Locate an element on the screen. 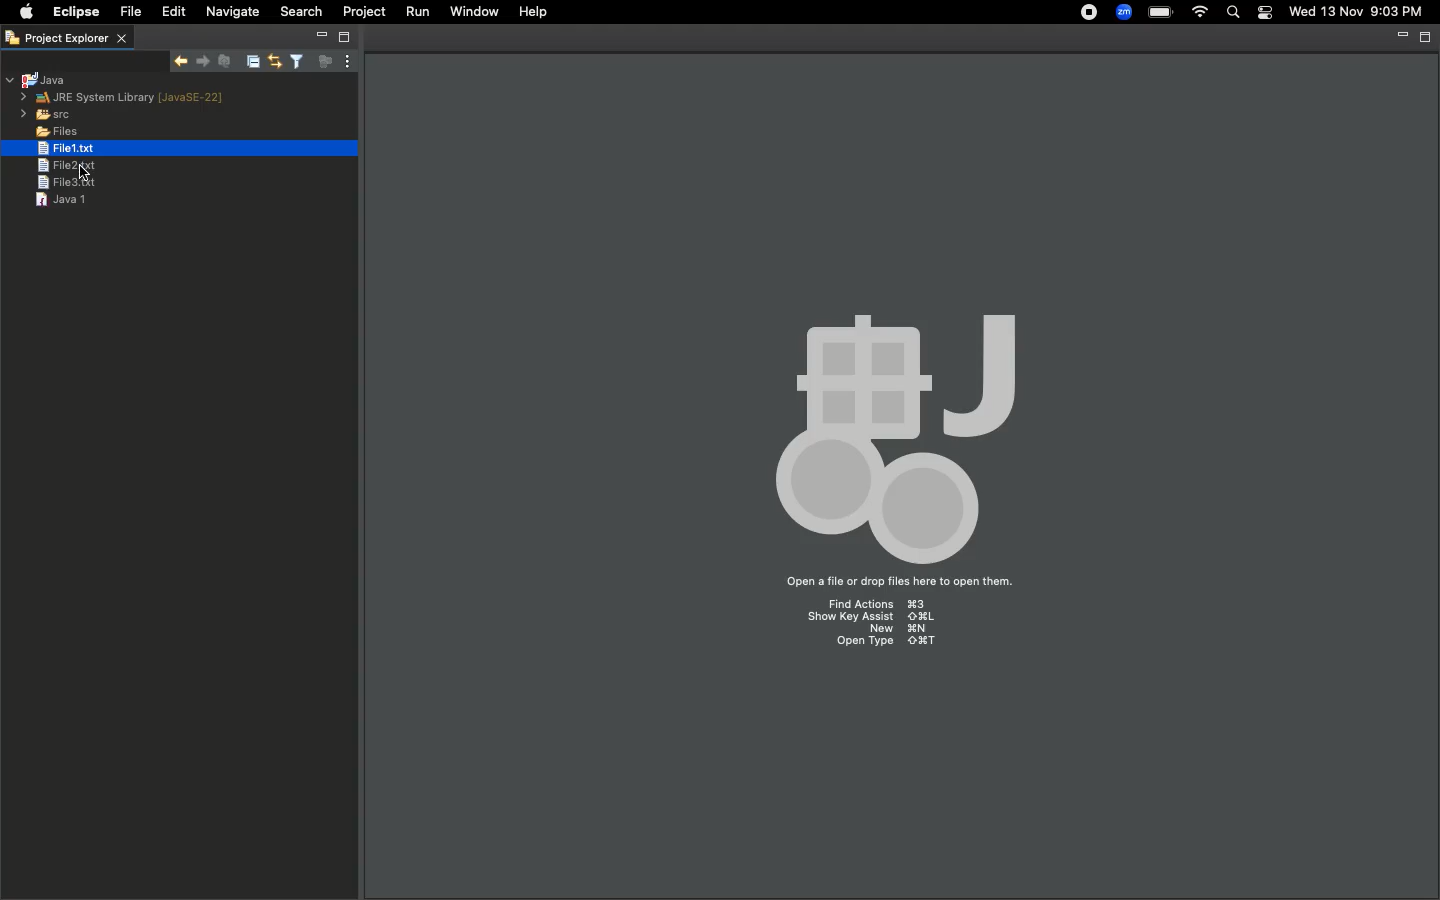  Recording is located at coordinates (1084, 15).